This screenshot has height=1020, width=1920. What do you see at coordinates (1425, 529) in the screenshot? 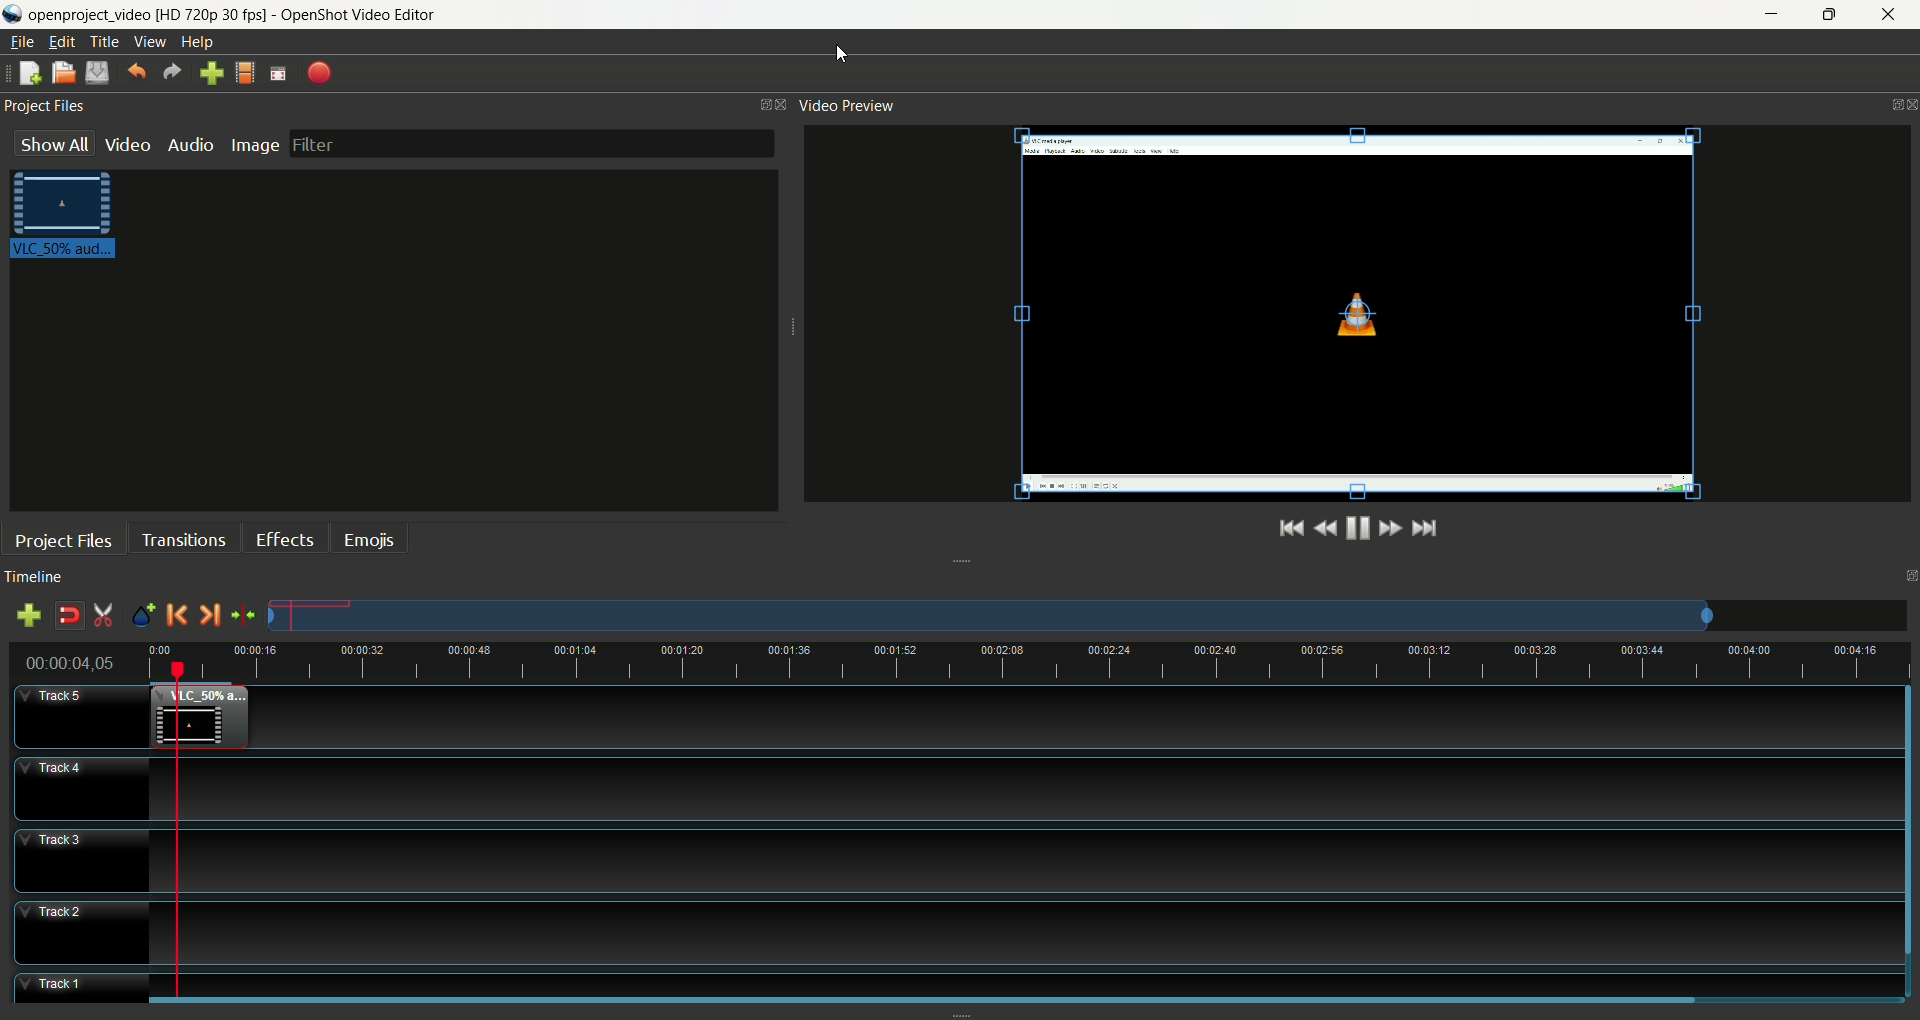
I see `jump to the end` at bounding box center [1425, 529].